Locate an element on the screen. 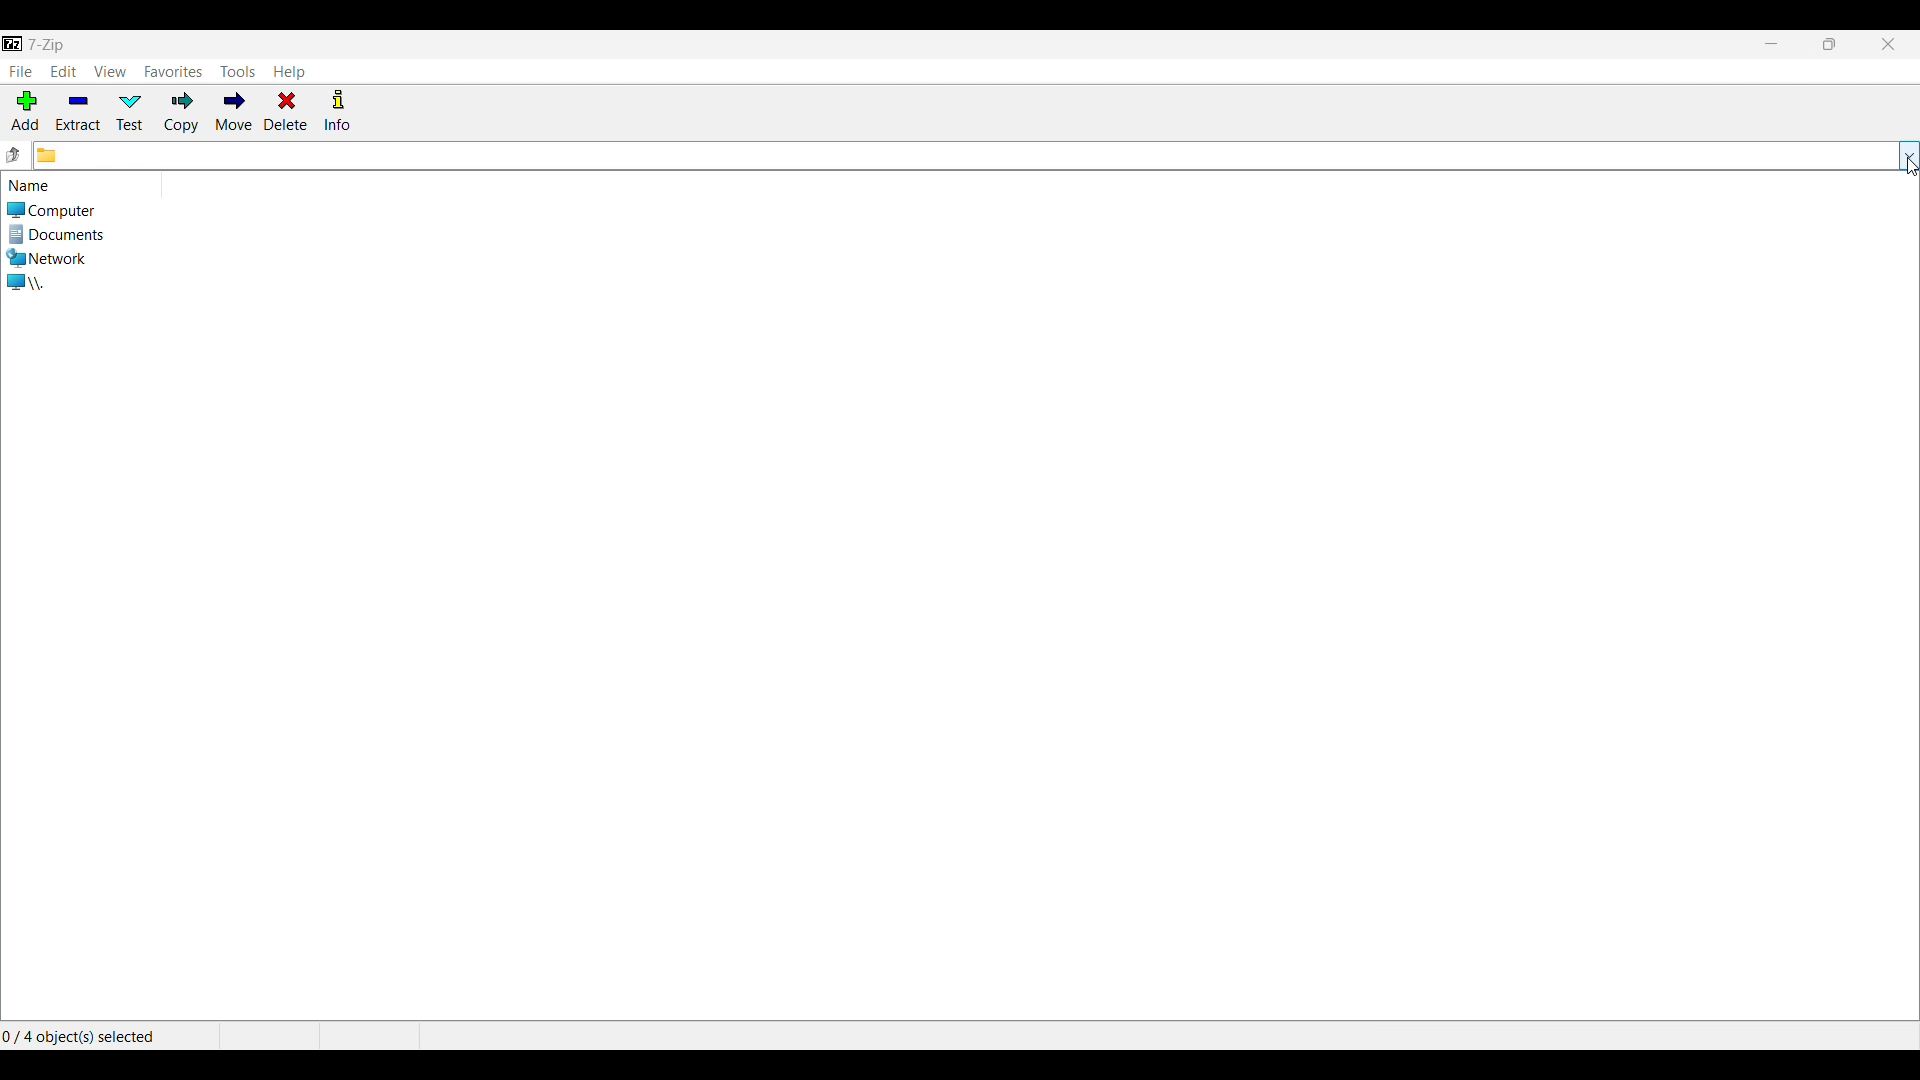 The height and width of the screenshot is (1080, 1920). Delete is located at coordinates (286, 111).